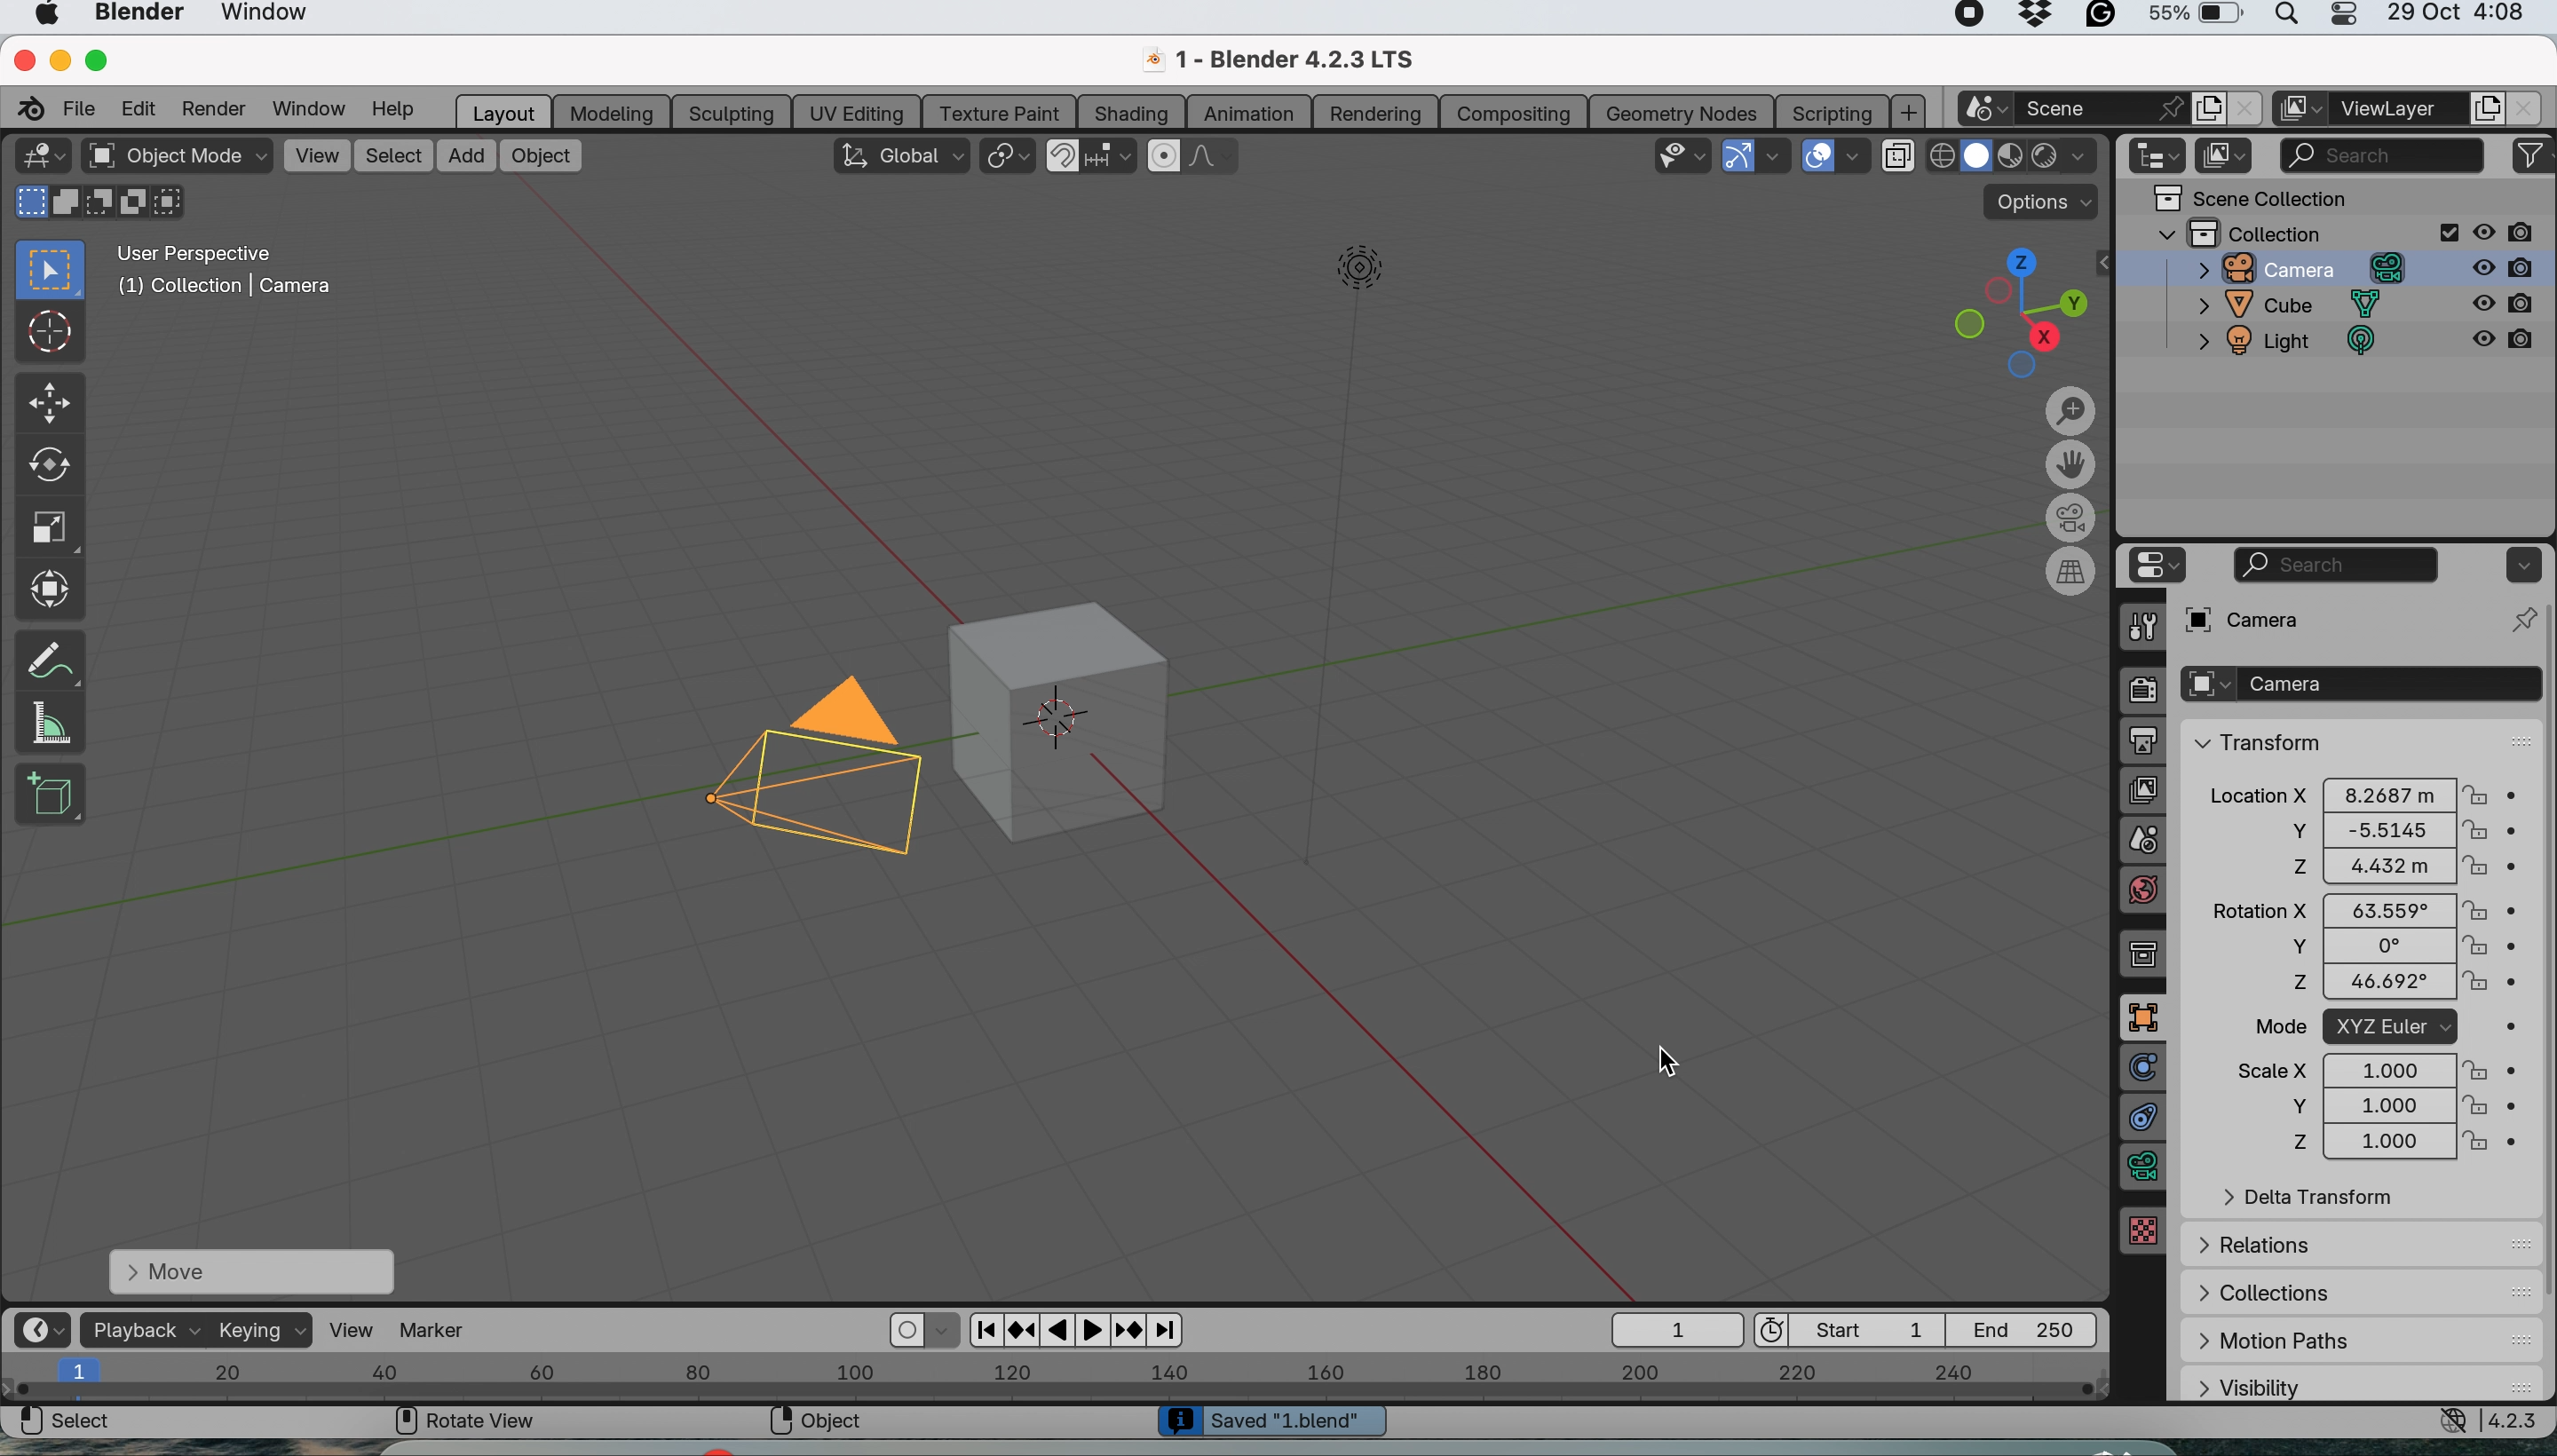 Image resolution: width=2557 pixels, height=1456 pixels. What do you see at coordinates (2075, 463) in the screenshot?
I see `move the view` at bounding box center [2075, 463].